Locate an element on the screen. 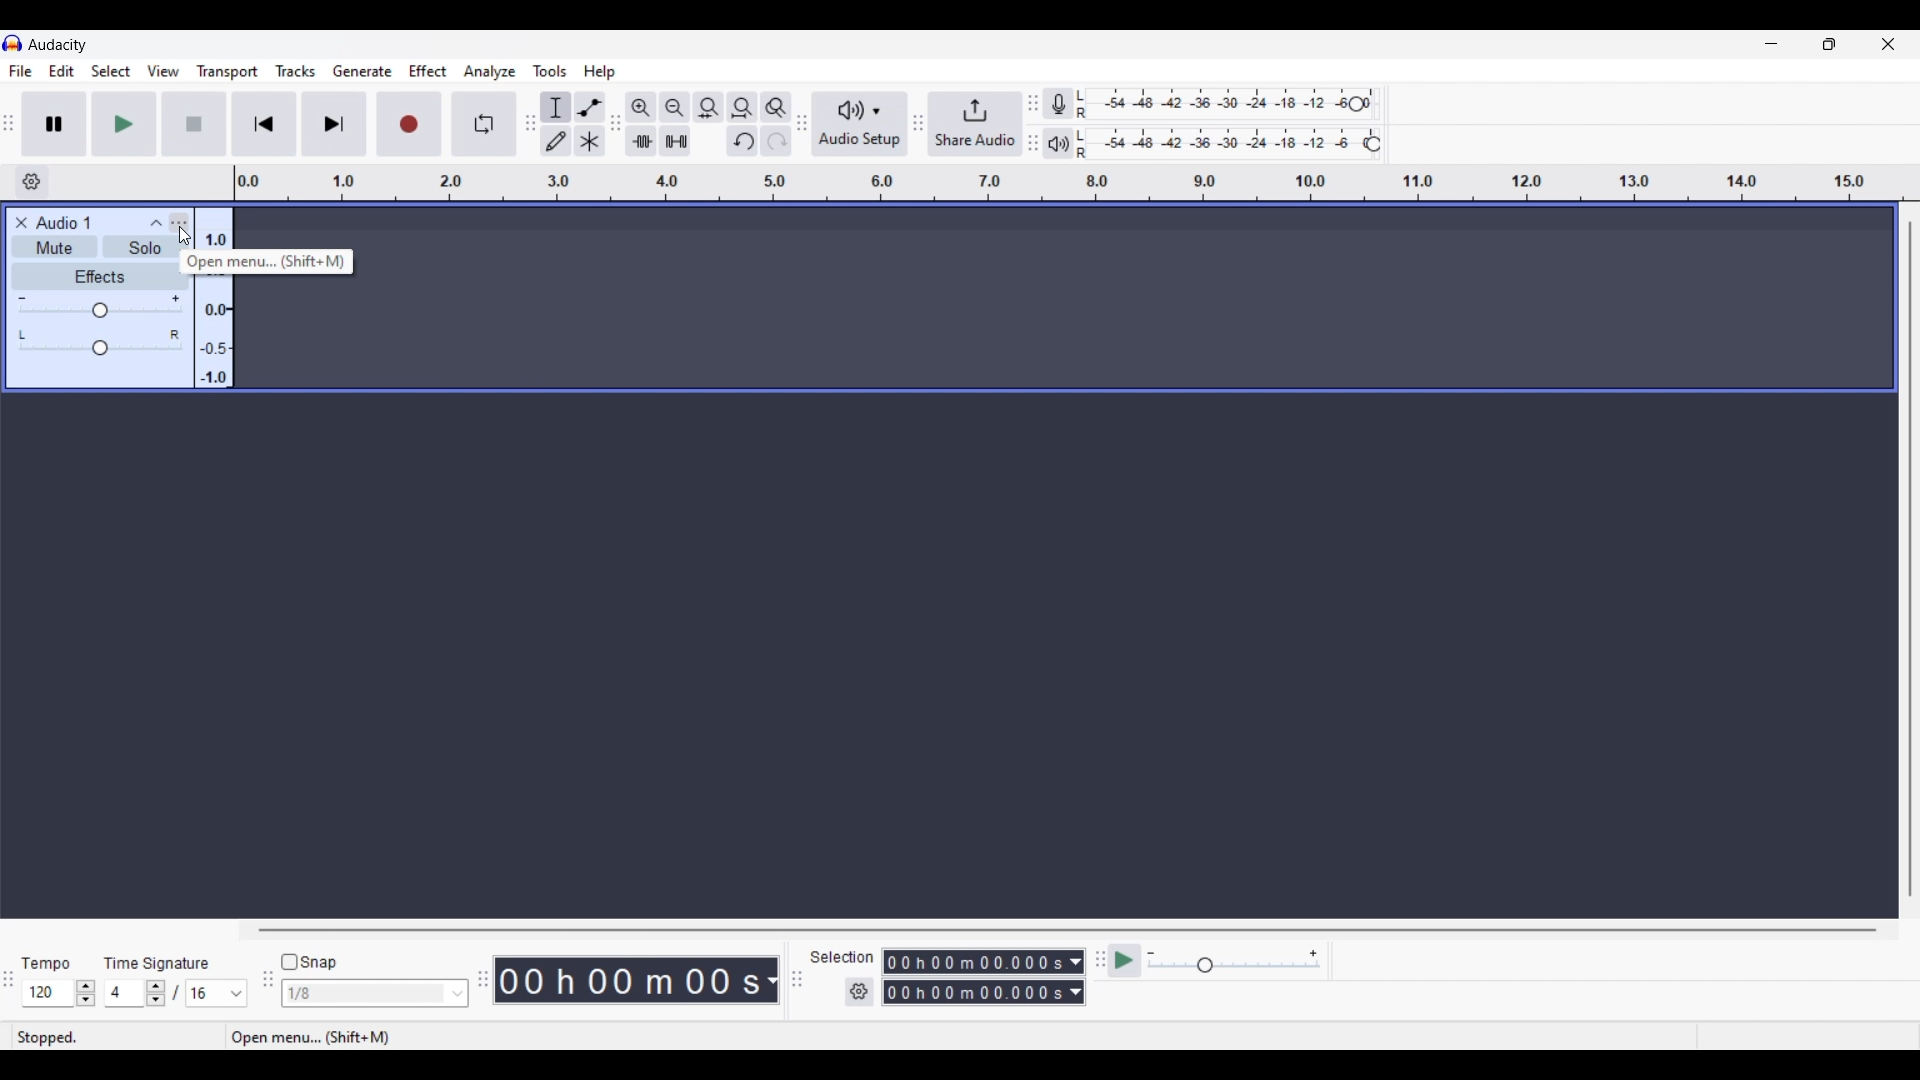 The height and width of the screenshot is (1080, 1920). Scale to measure audio length is located at coordinates (1077, 183).